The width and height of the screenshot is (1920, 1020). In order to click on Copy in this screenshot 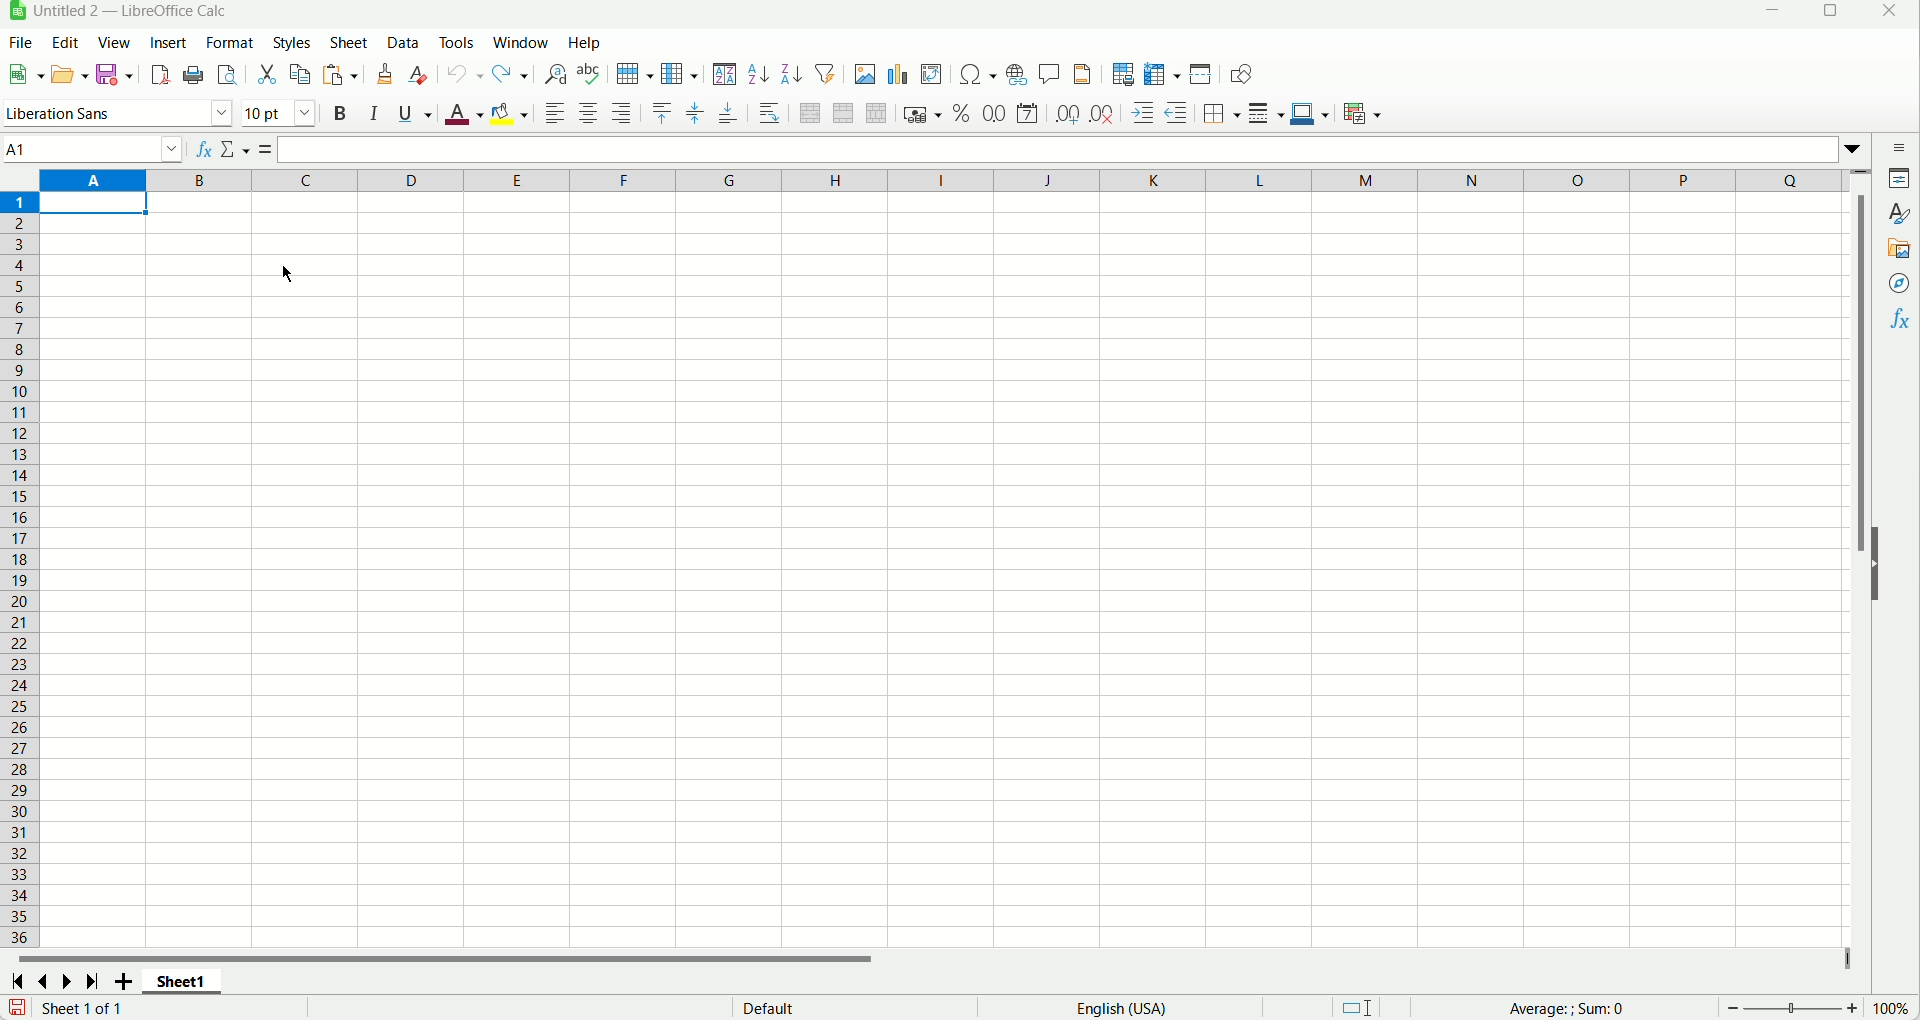, I will do `click(300, 75)`.